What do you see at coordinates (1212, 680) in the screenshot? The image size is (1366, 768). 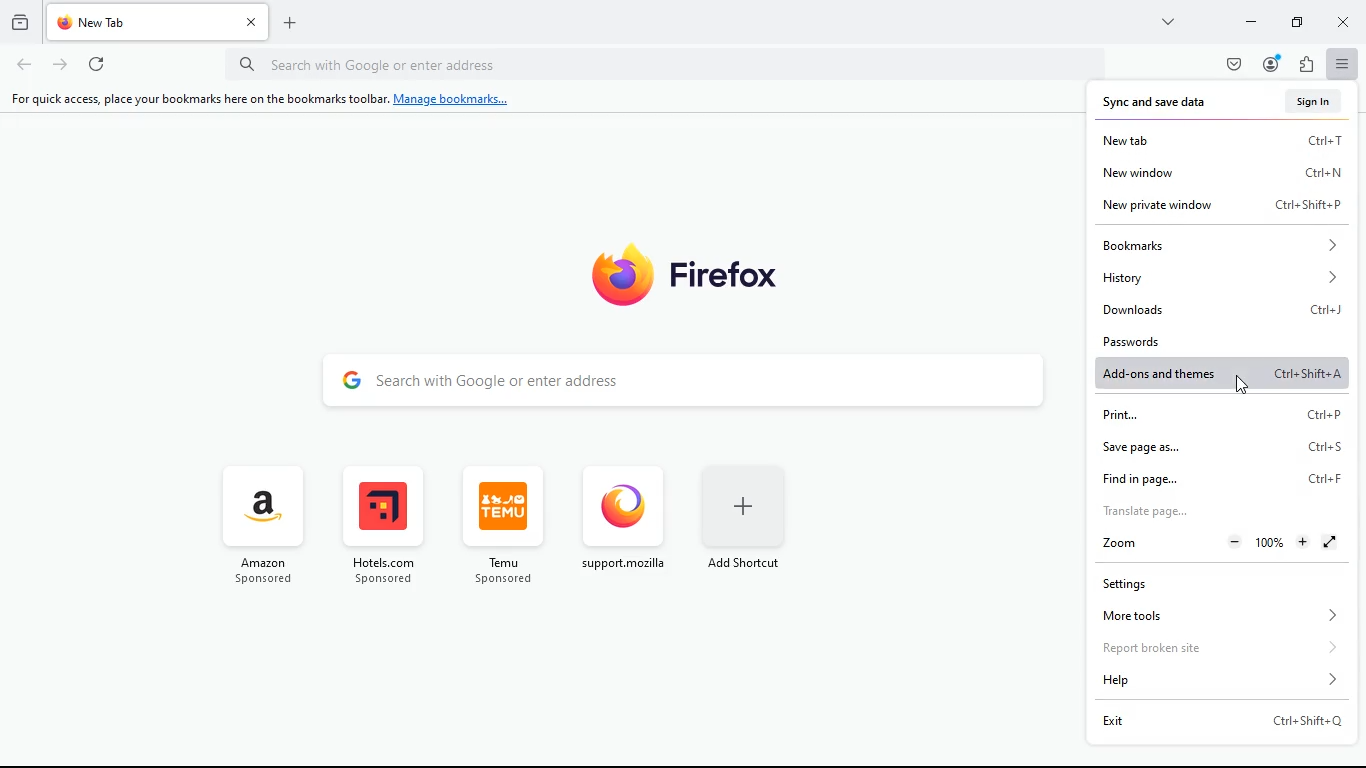 I see `help` at bounding box center [1212, 680].